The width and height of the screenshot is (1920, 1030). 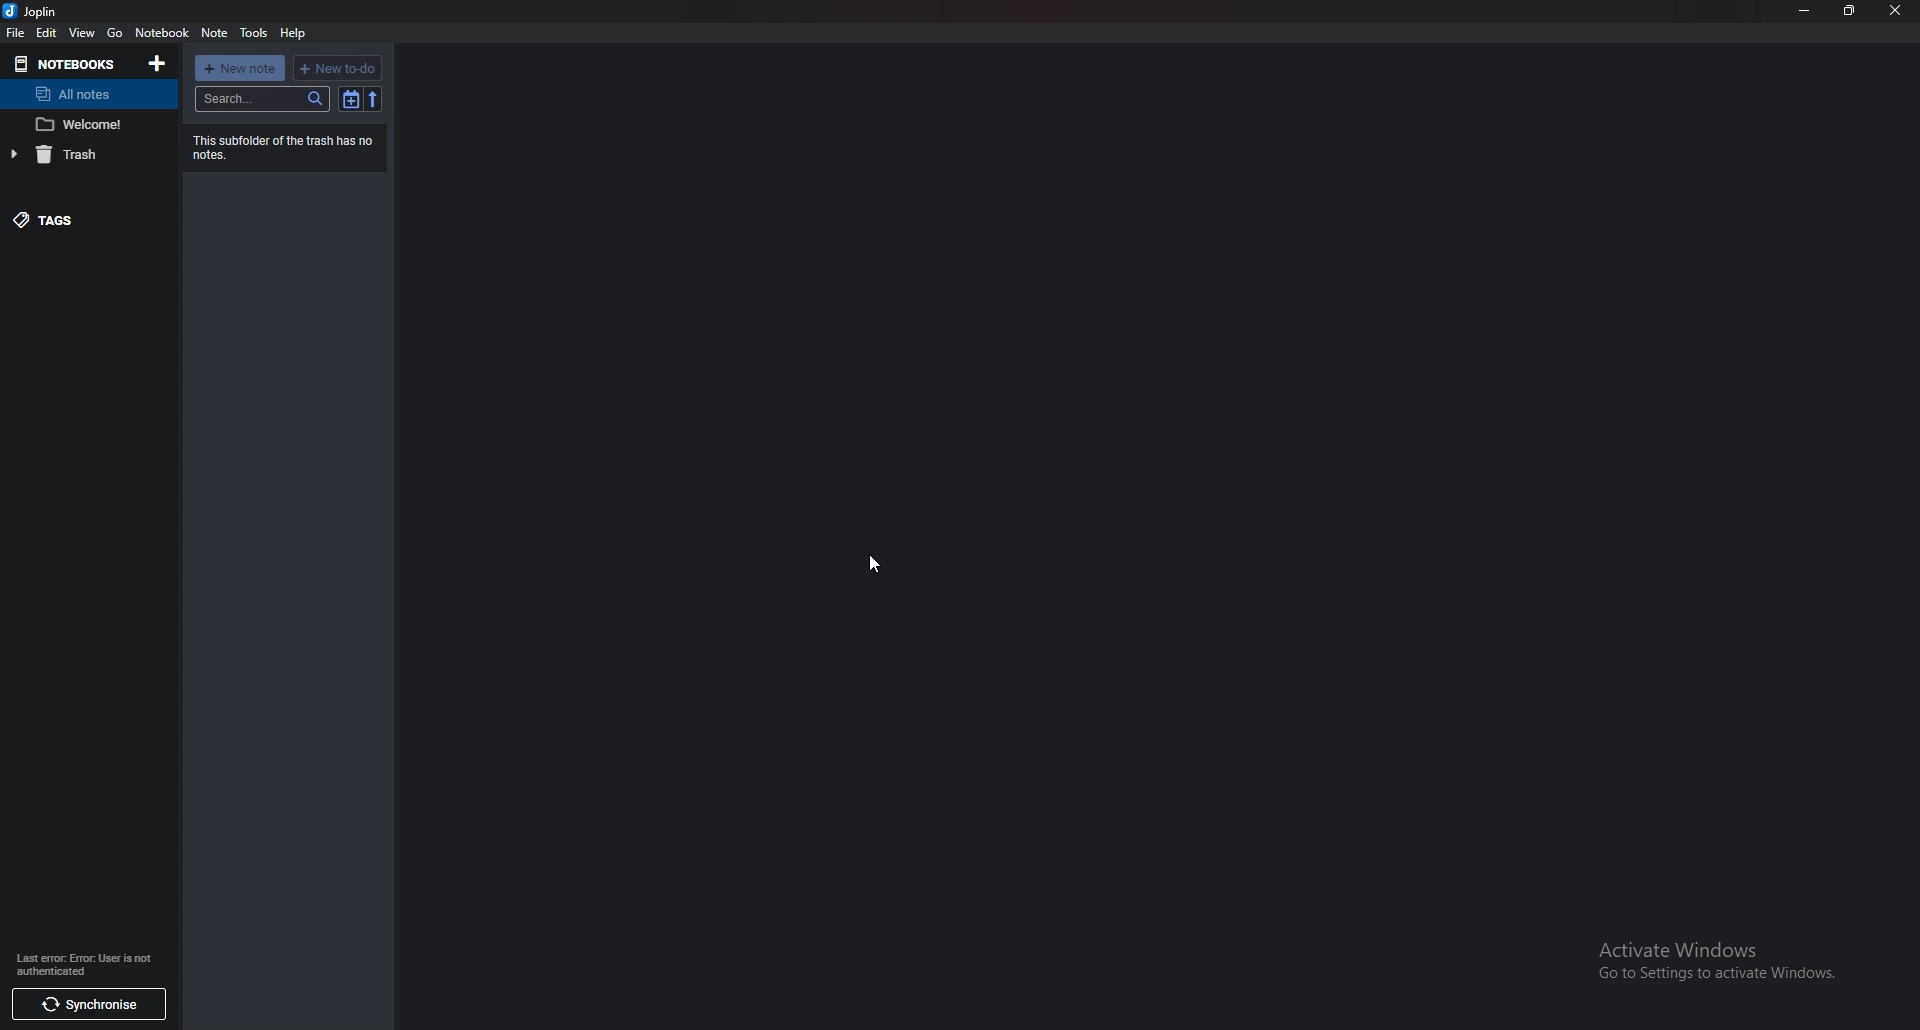 What do you see at coordinates (84, 32) in the screenshot?
I see `view` at bounding box center [84, 32].